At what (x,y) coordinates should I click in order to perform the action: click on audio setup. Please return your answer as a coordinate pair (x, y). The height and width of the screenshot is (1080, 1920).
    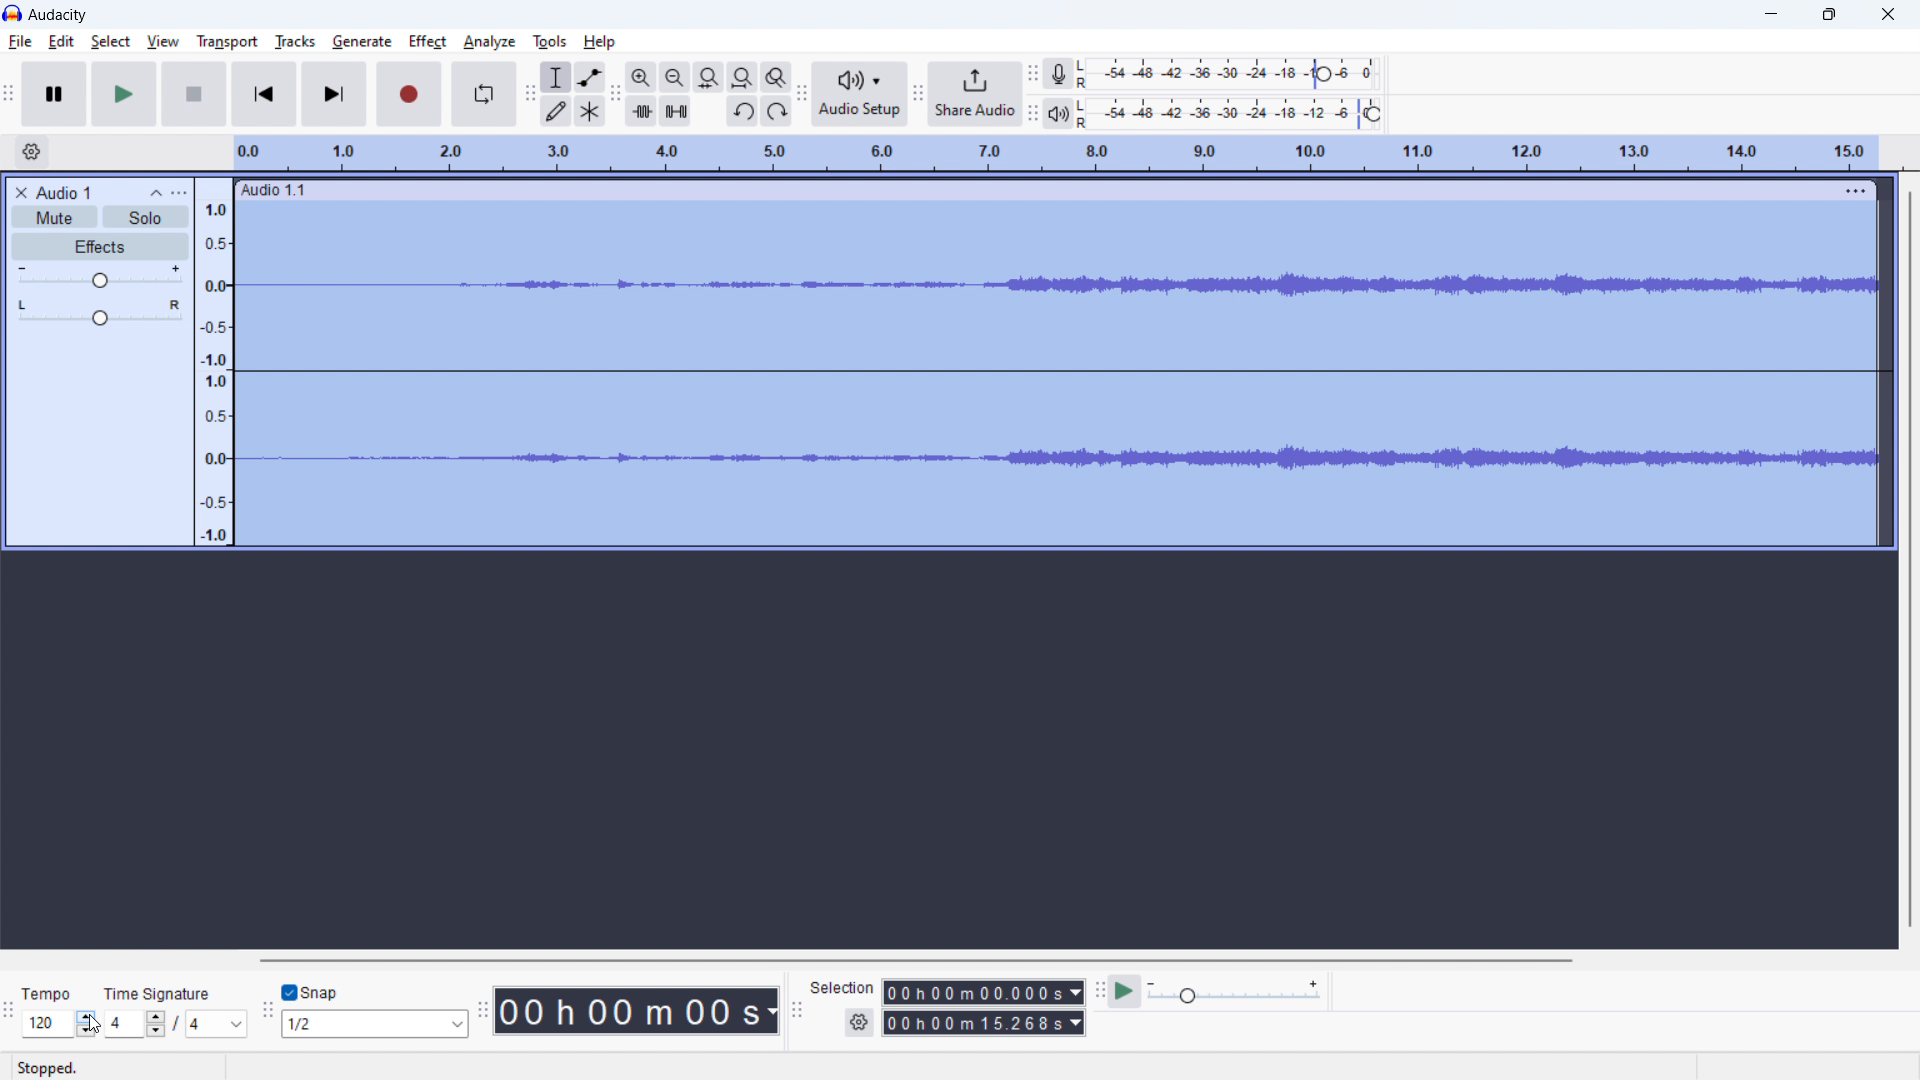
    Looking at the image, I should click on (860, 94).